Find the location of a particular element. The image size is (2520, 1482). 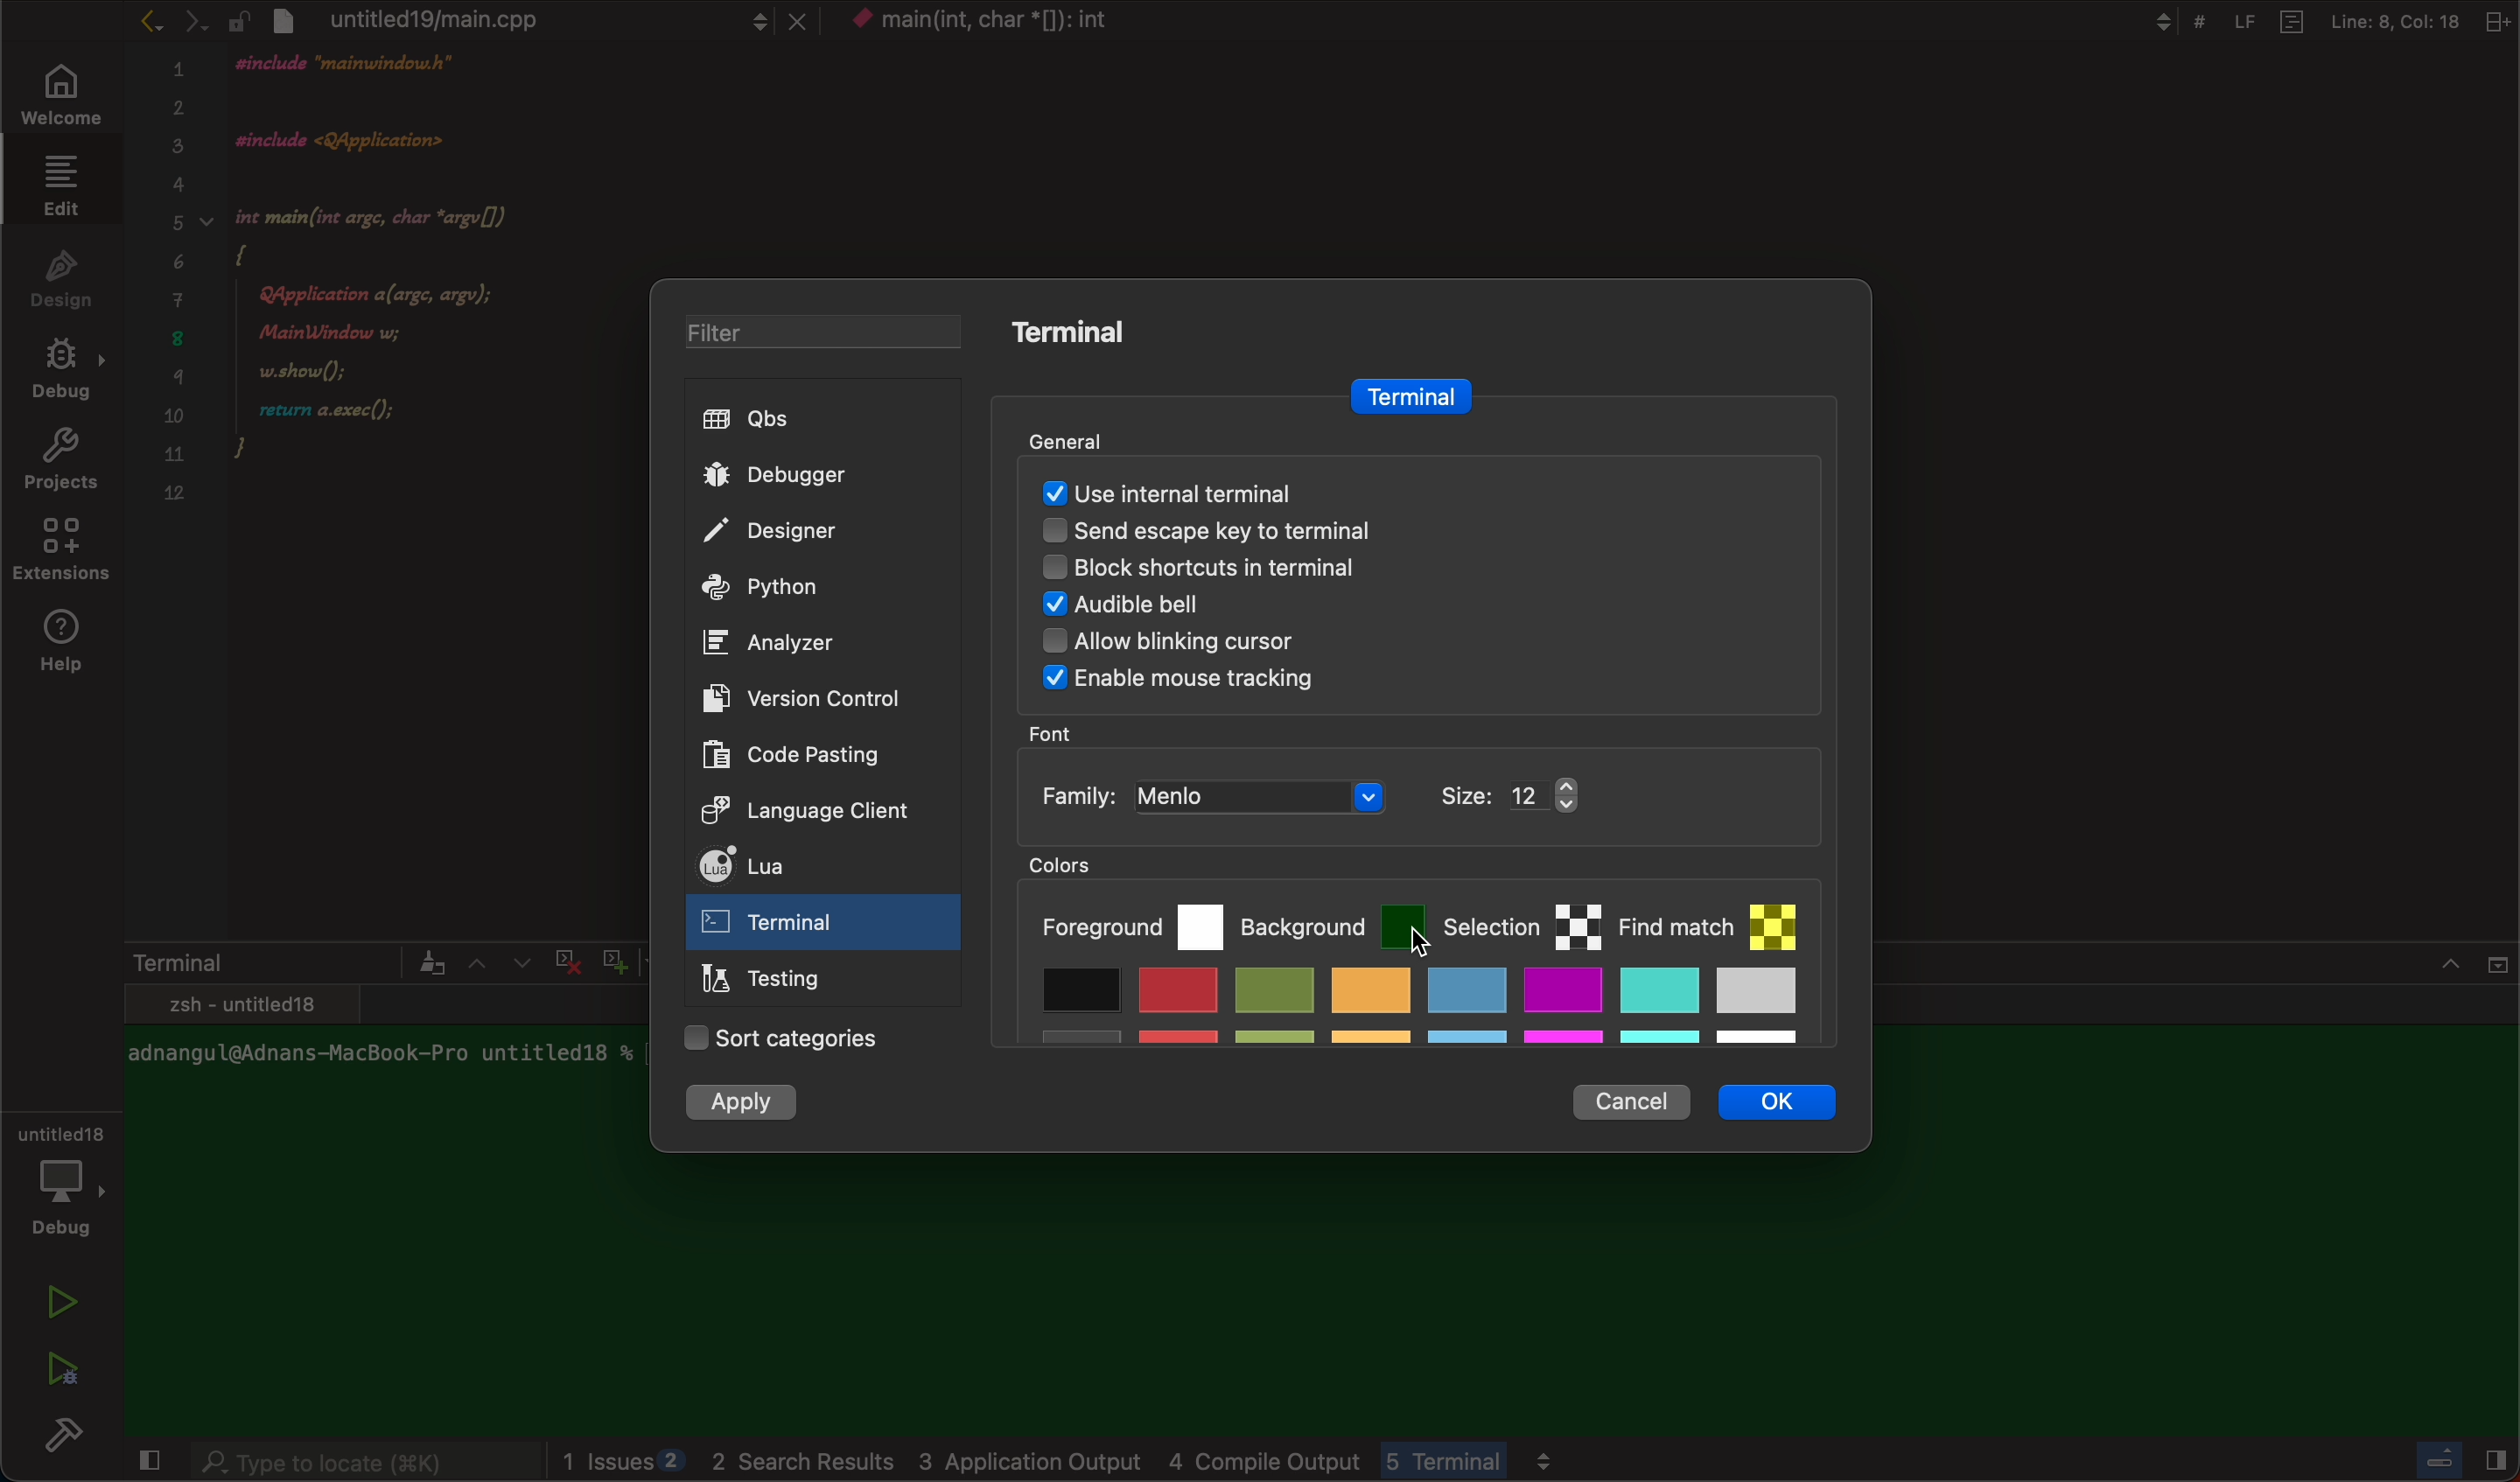

lua is located at coordinates (797, 869).